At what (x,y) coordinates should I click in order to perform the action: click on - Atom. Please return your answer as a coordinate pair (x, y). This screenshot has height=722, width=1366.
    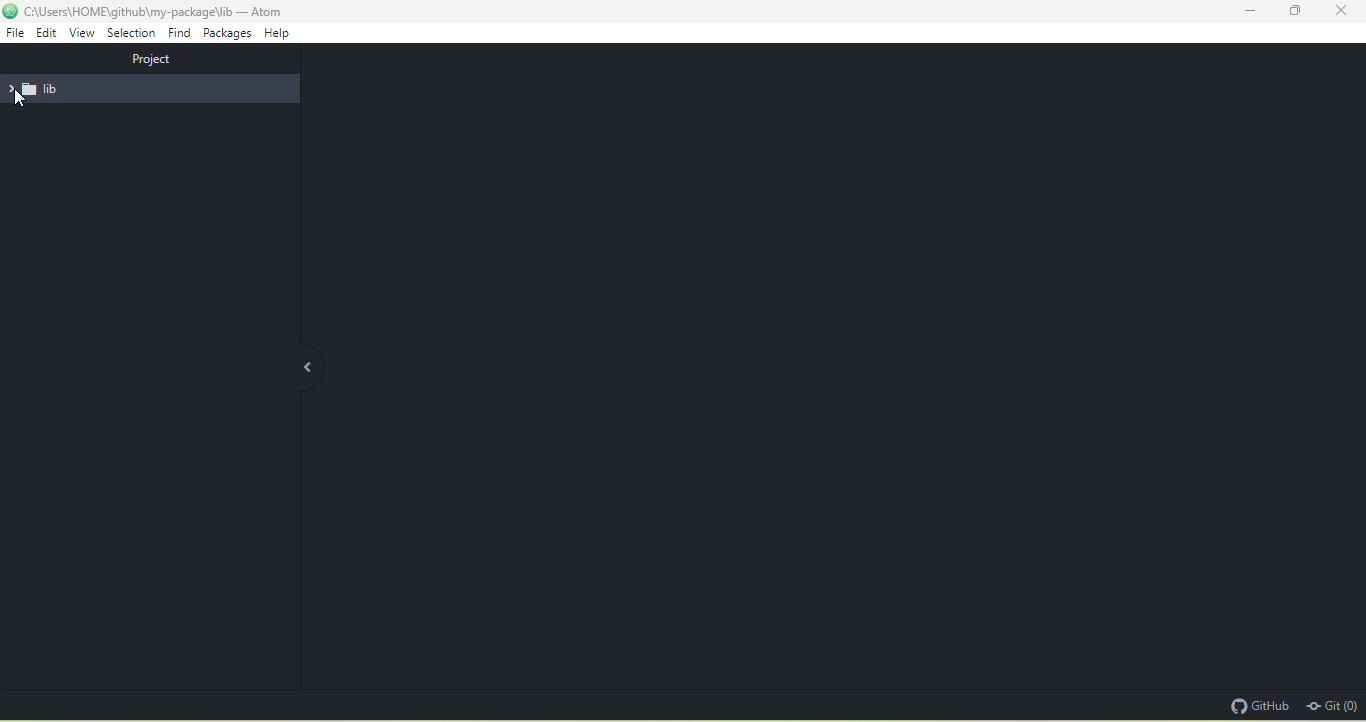
    Looking at the image, I should click on (261, 11).